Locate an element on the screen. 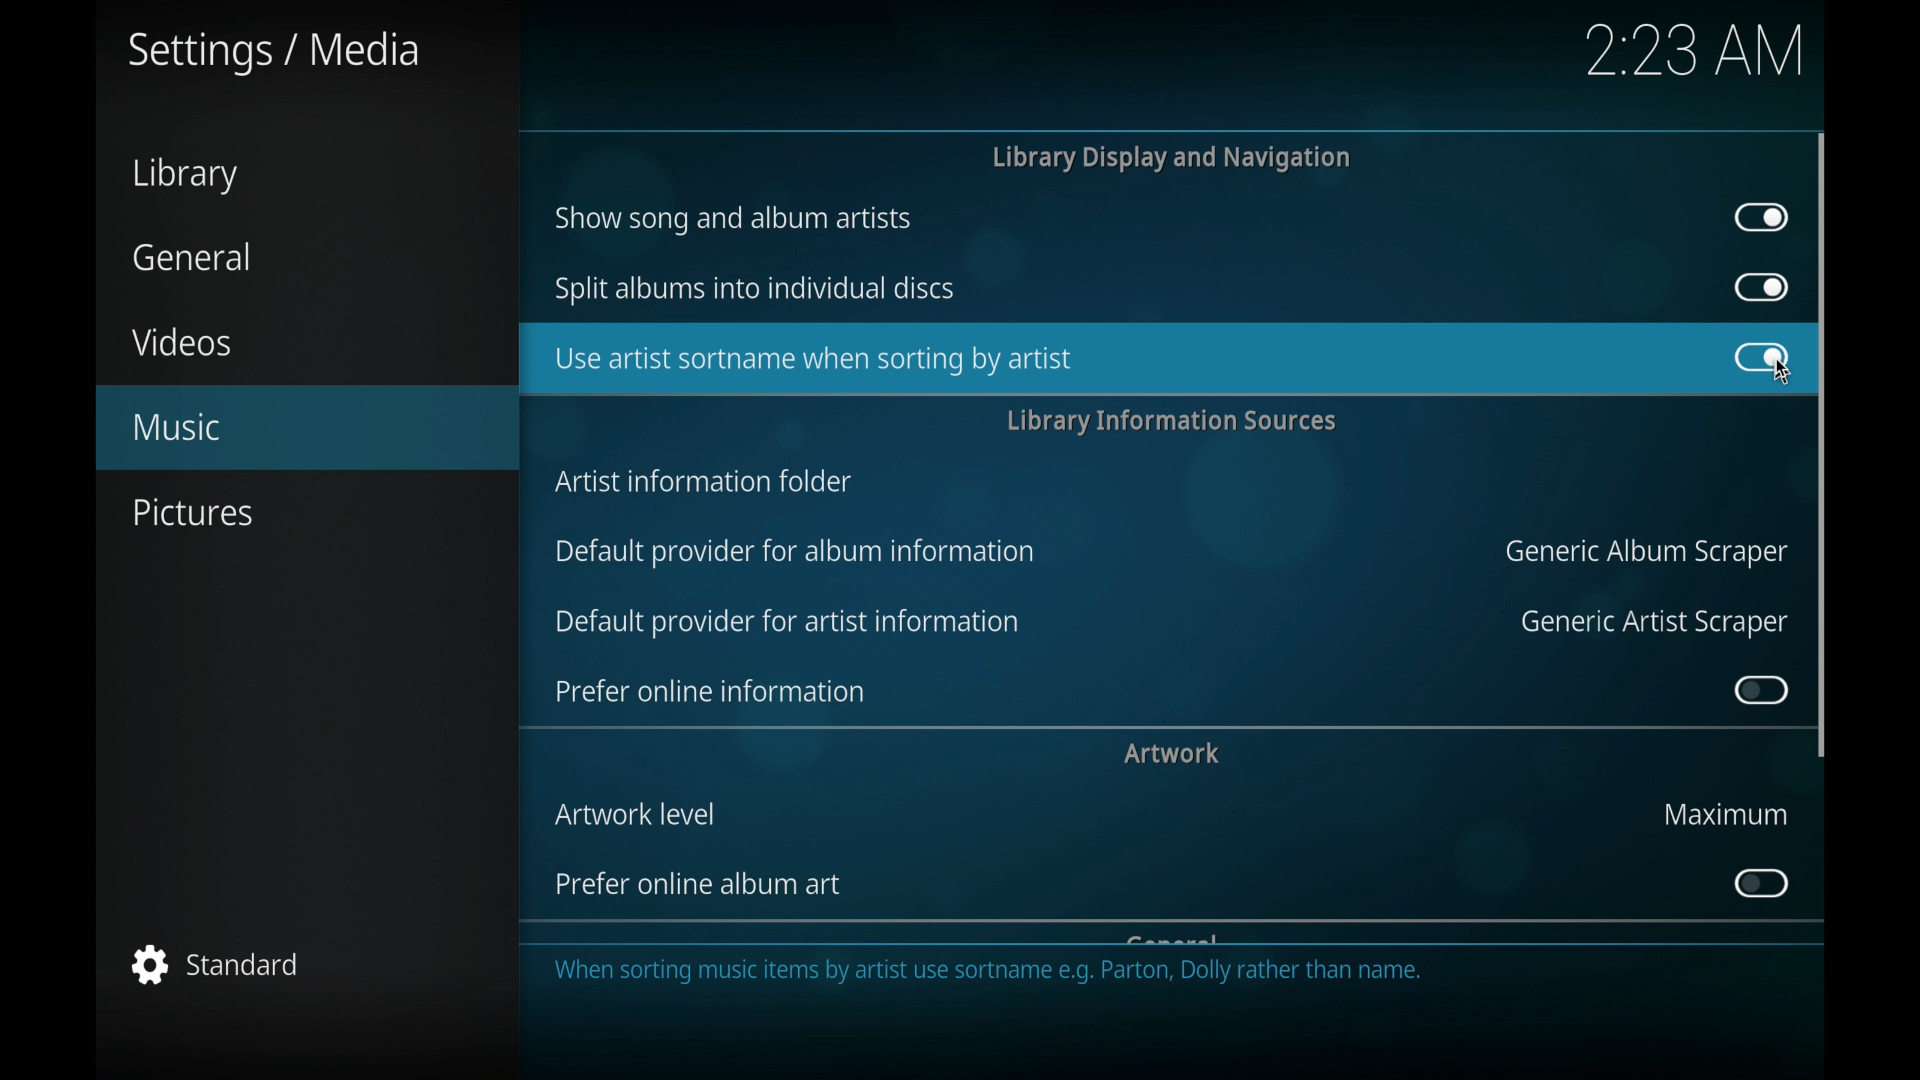 The image size is (1920, 1080). videos is located at coordinates (184, 342).